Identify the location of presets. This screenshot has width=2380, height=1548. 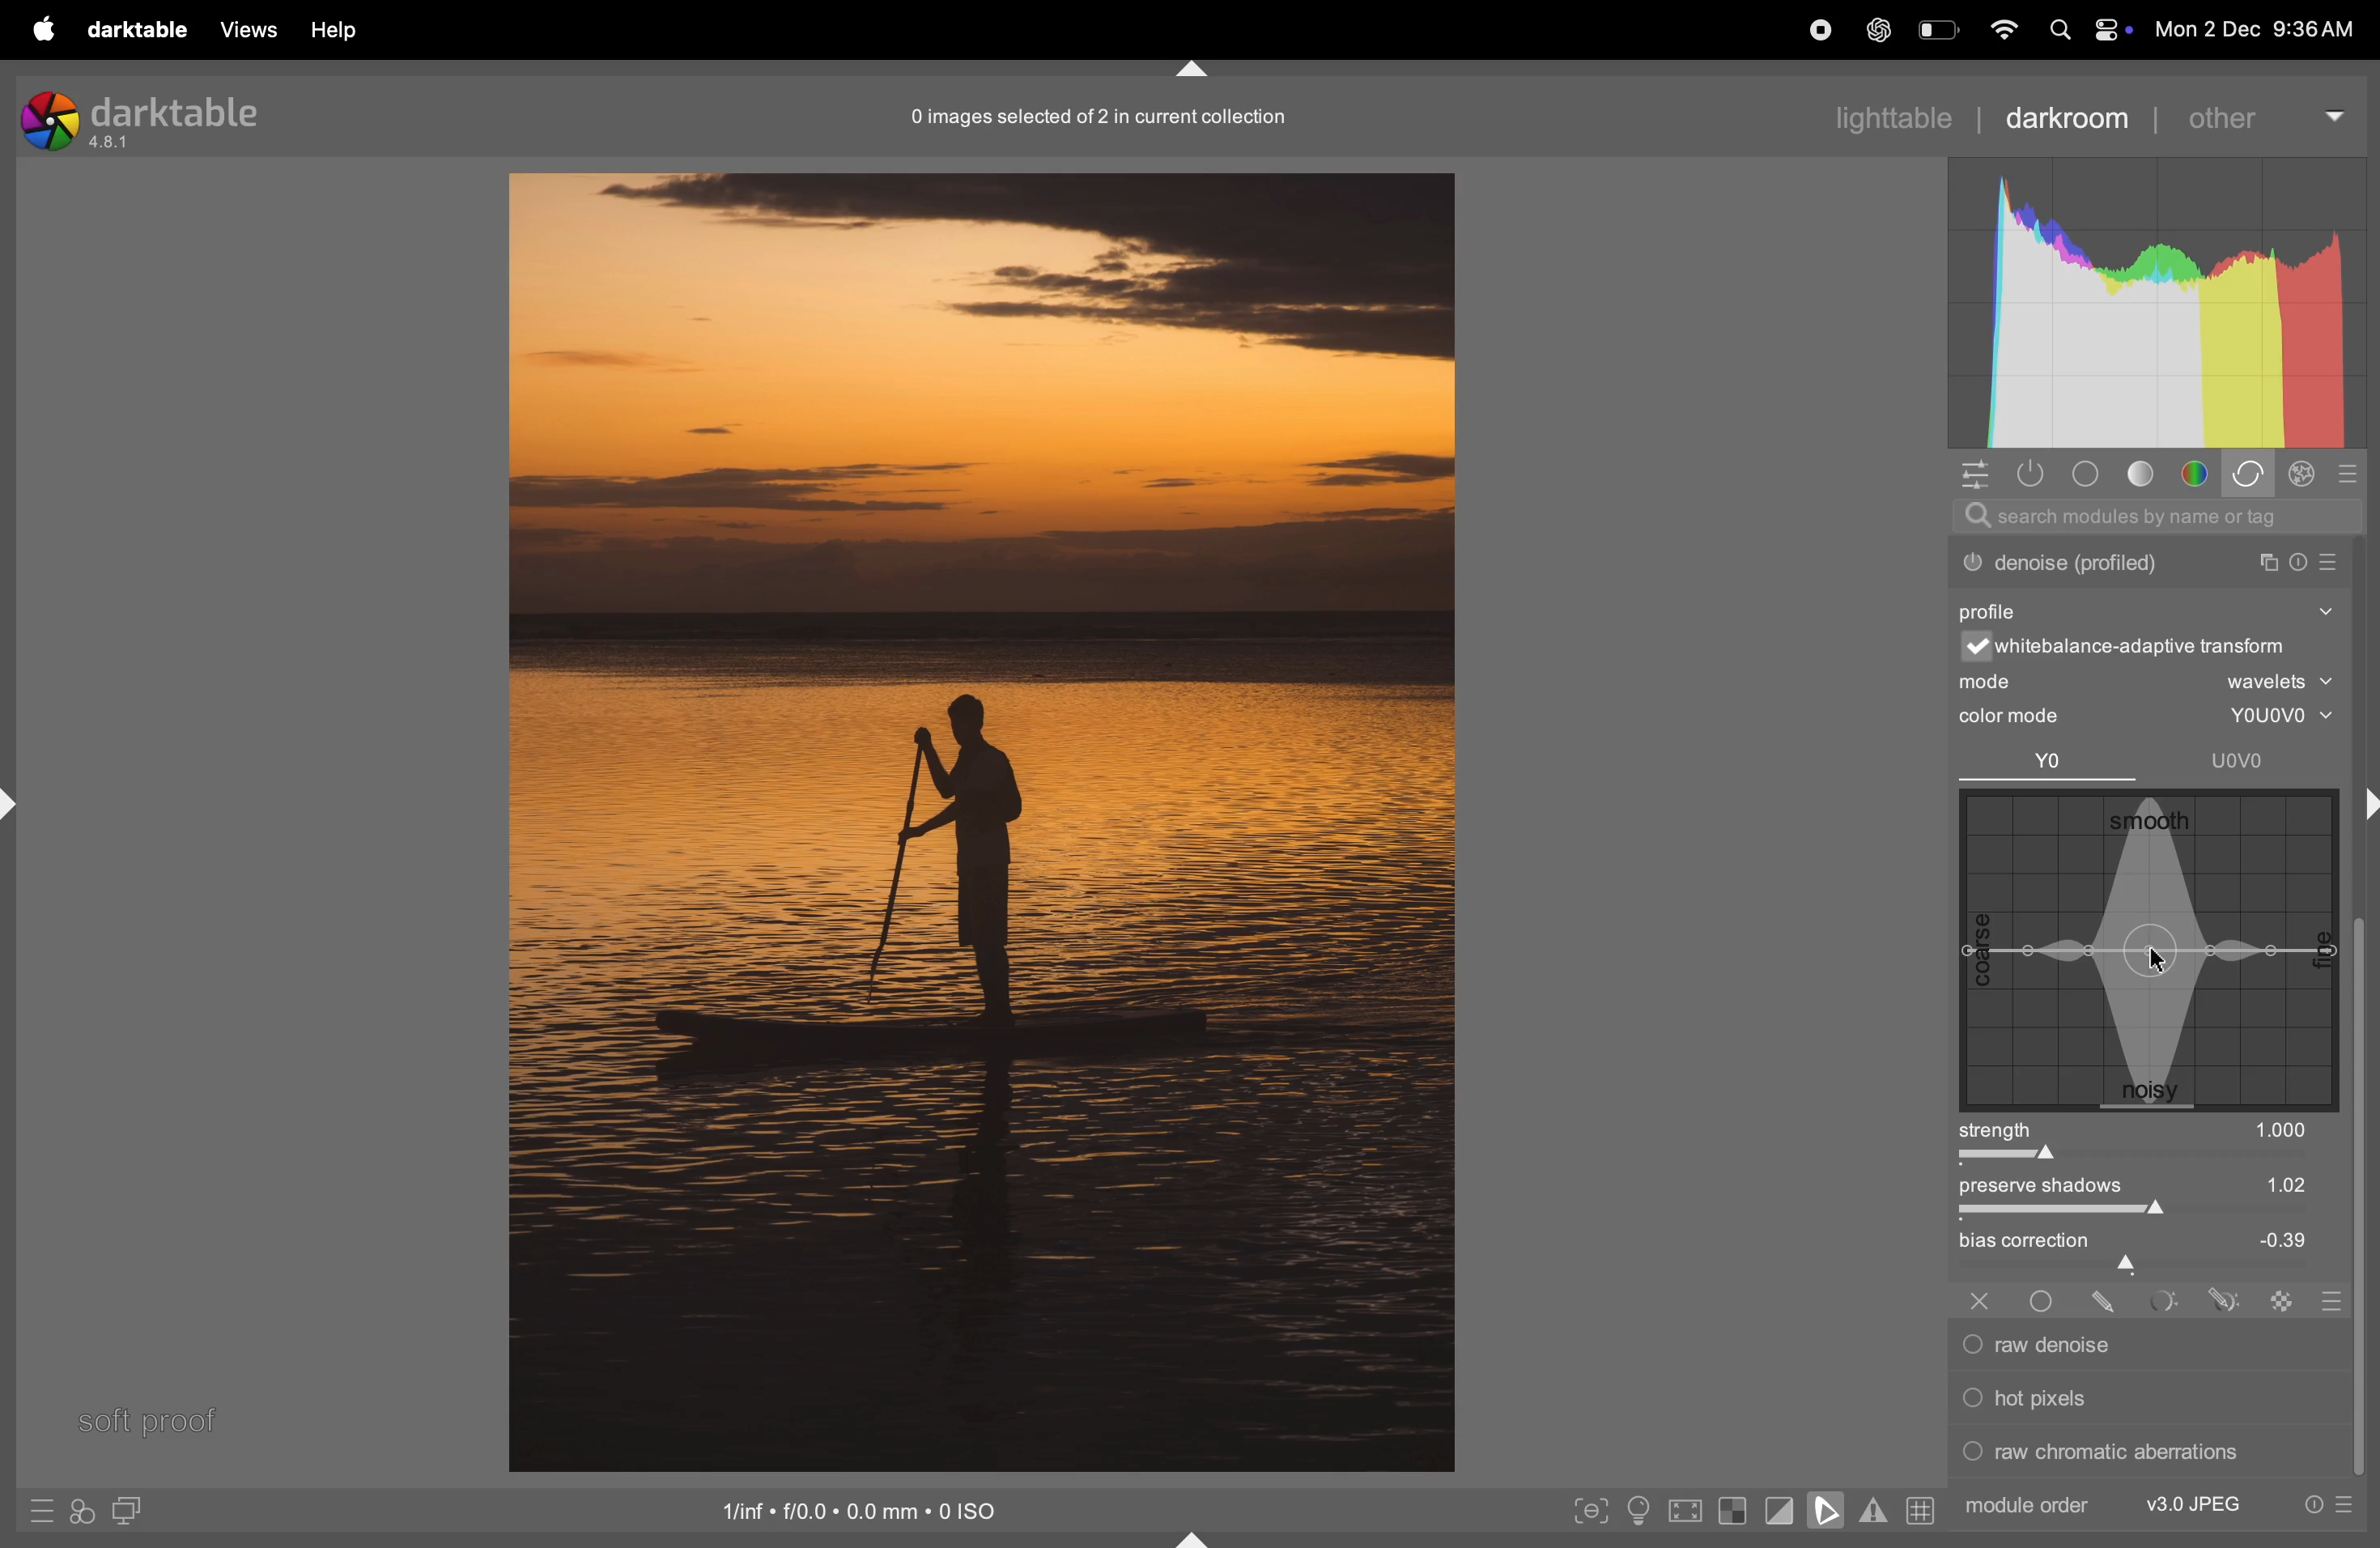
(2328, 1507).